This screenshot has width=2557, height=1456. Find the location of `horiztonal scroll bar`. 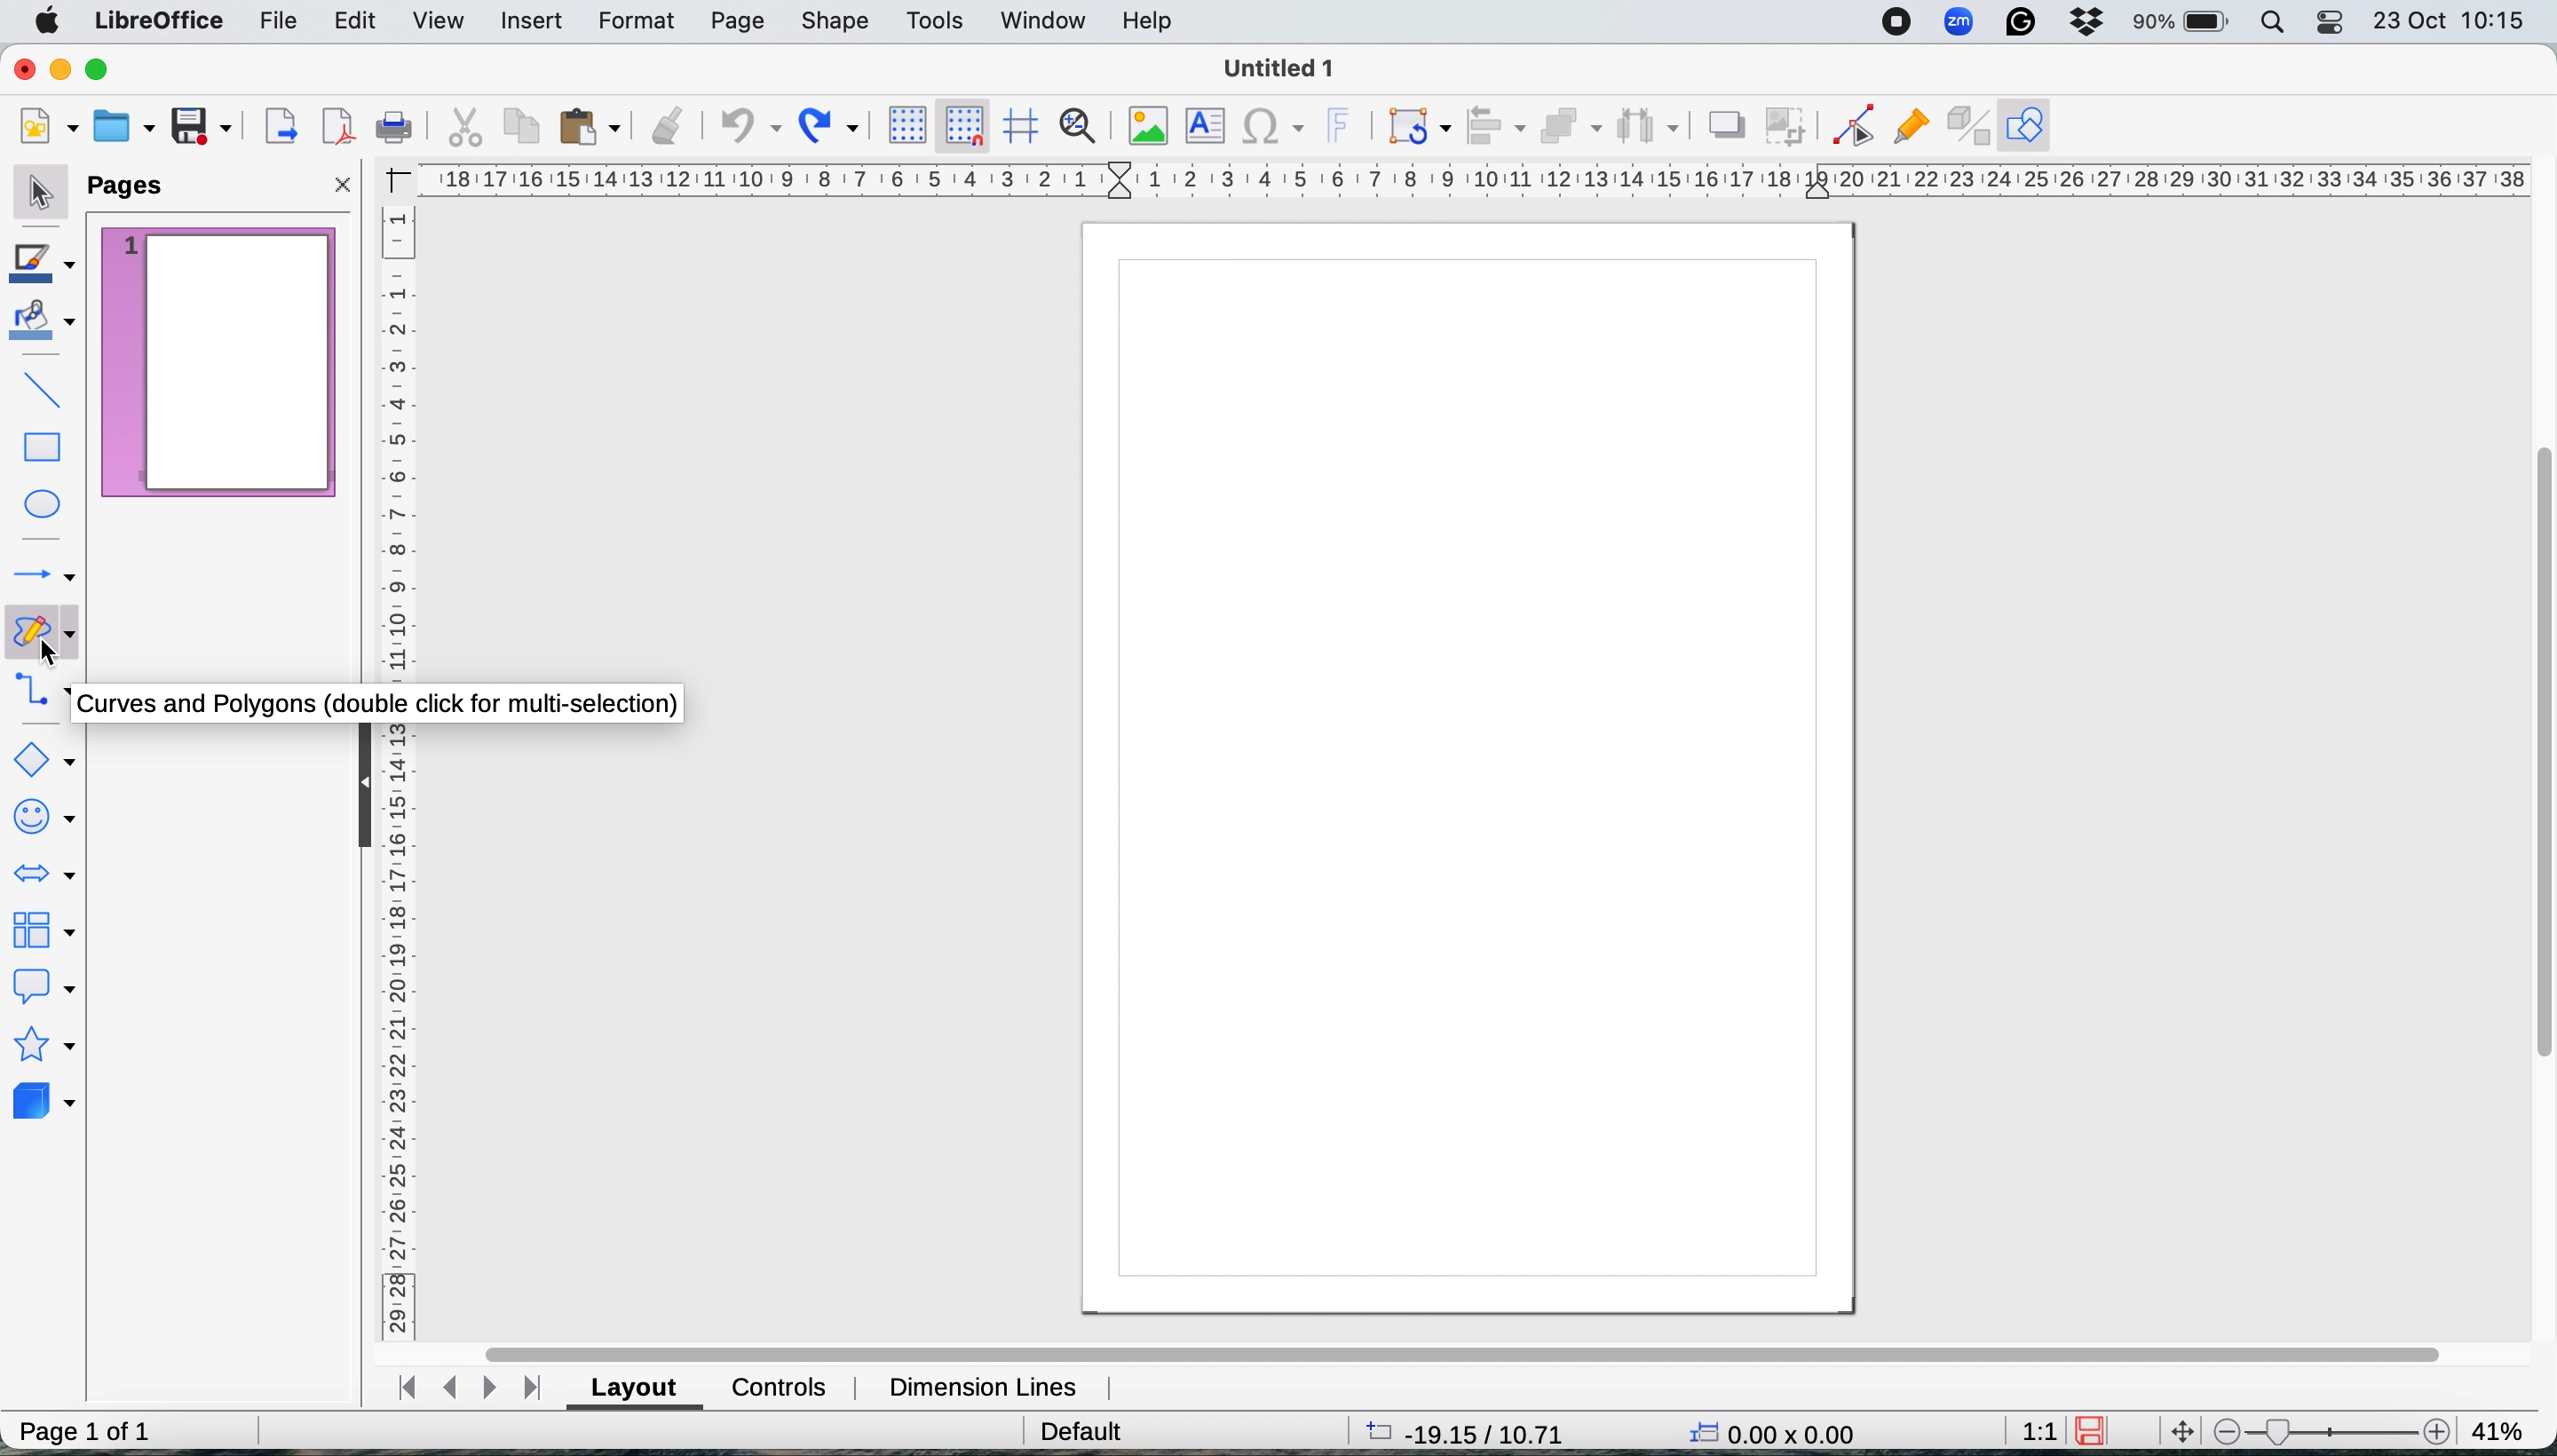

horiztonal scroll bar is located at coordinates (1452, 1345).